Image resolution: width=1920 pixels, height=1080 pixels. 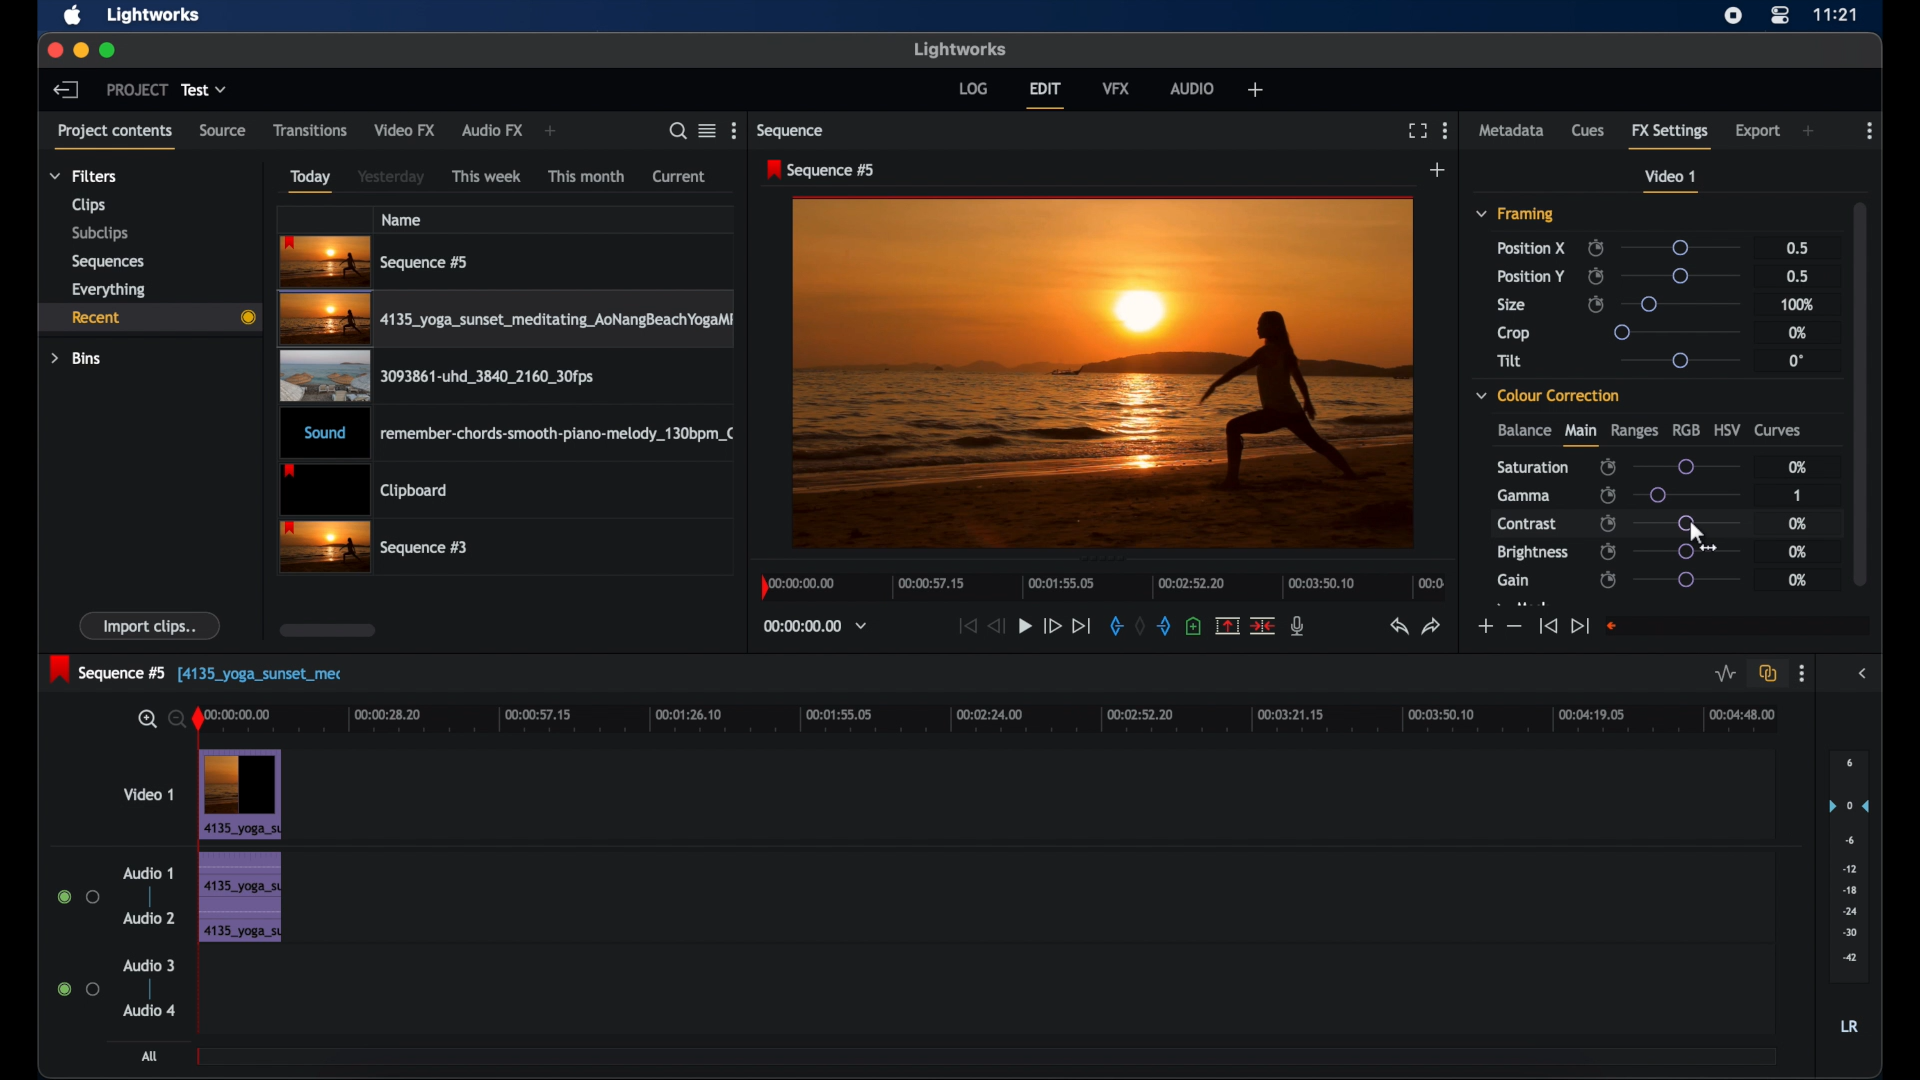 I want to click on jump to start, so click(x=965, y=625).